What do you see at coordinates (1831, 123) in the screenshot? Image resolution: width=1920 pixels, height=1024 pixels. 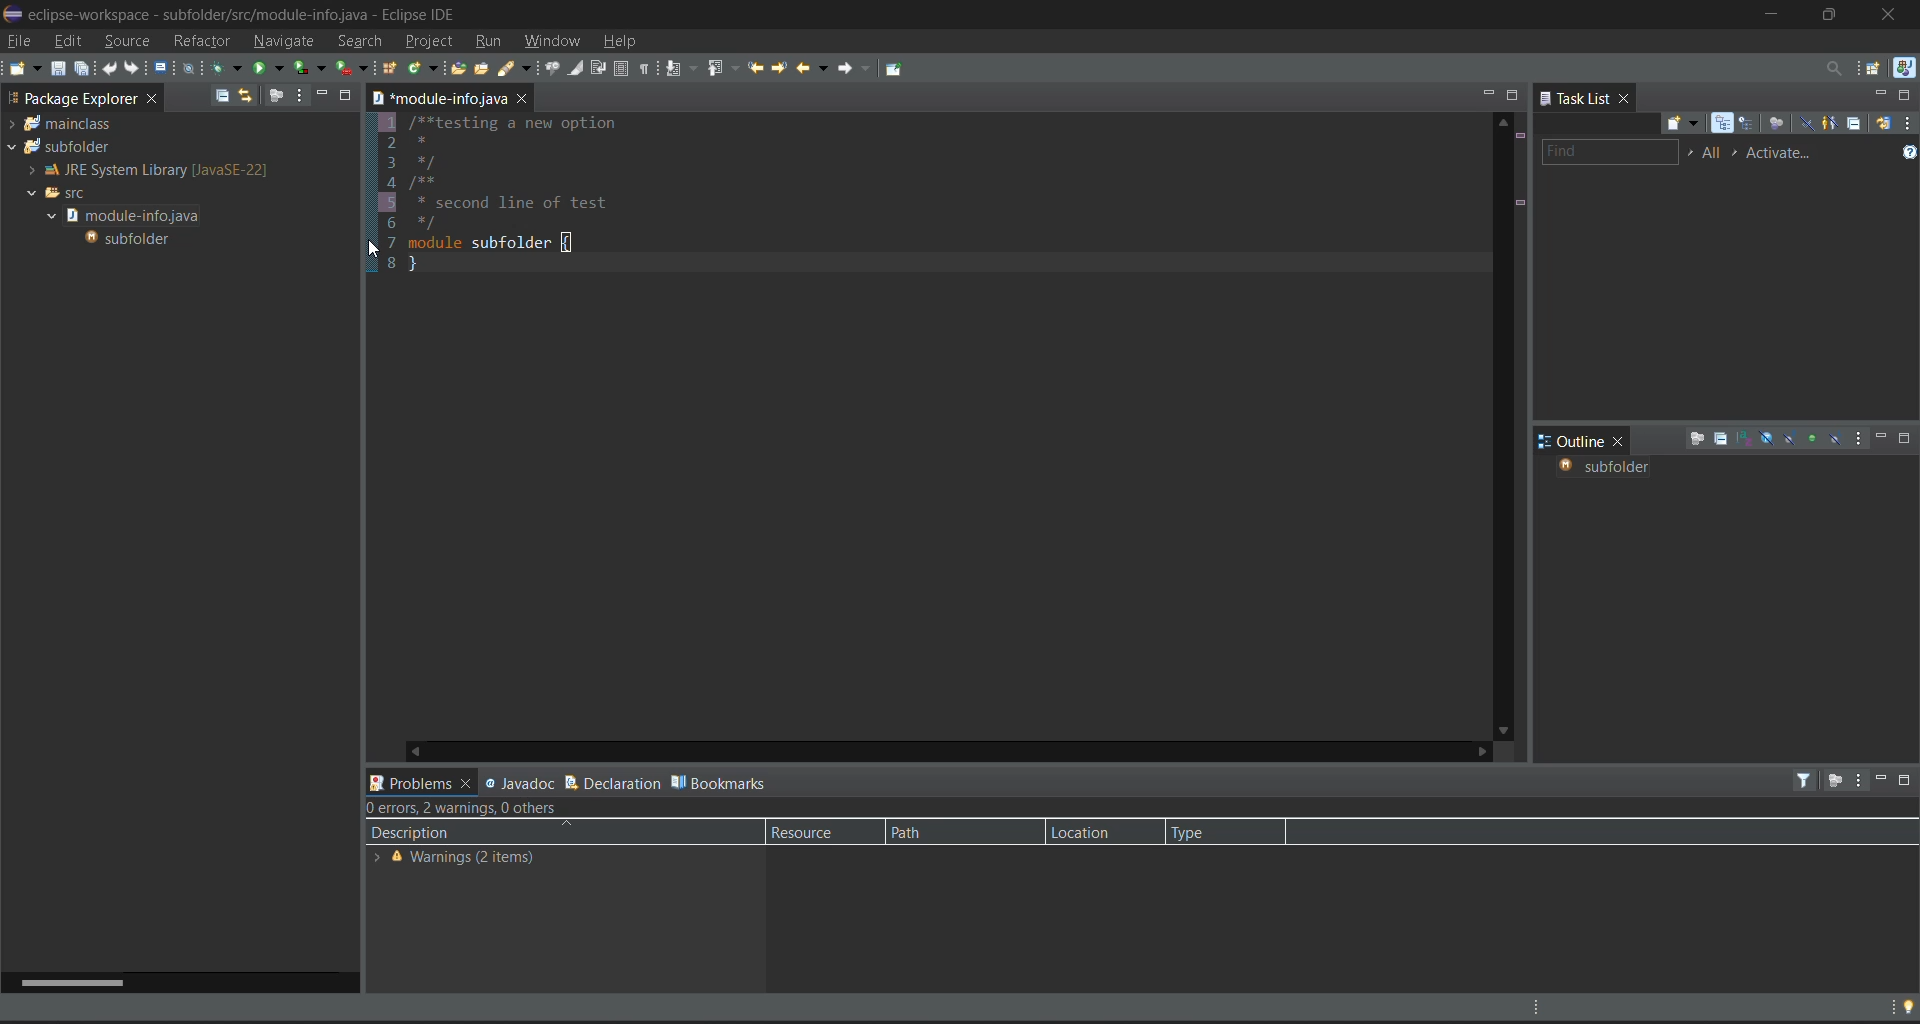 I see `show only my tasks` at bounding box center [1831, 123].